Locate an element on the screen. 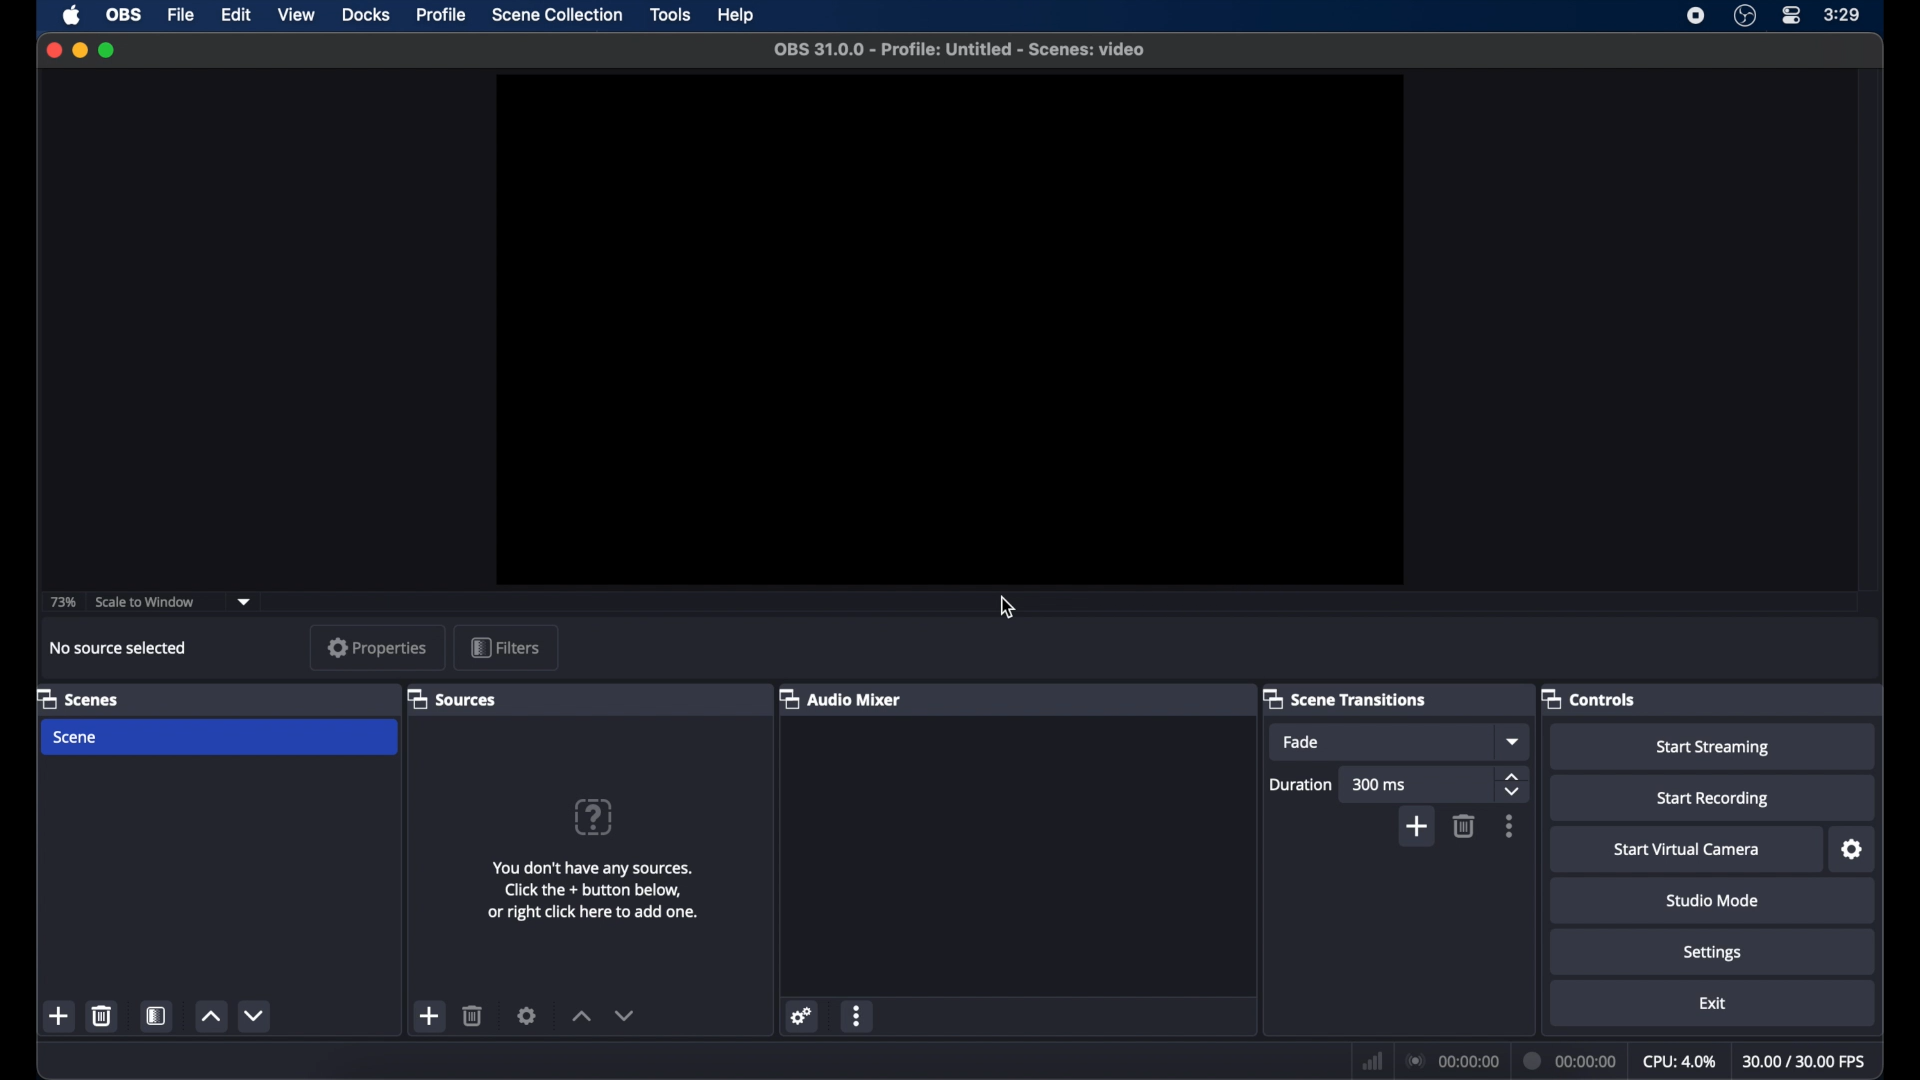  cursor is located at coordinates (1008, 608).